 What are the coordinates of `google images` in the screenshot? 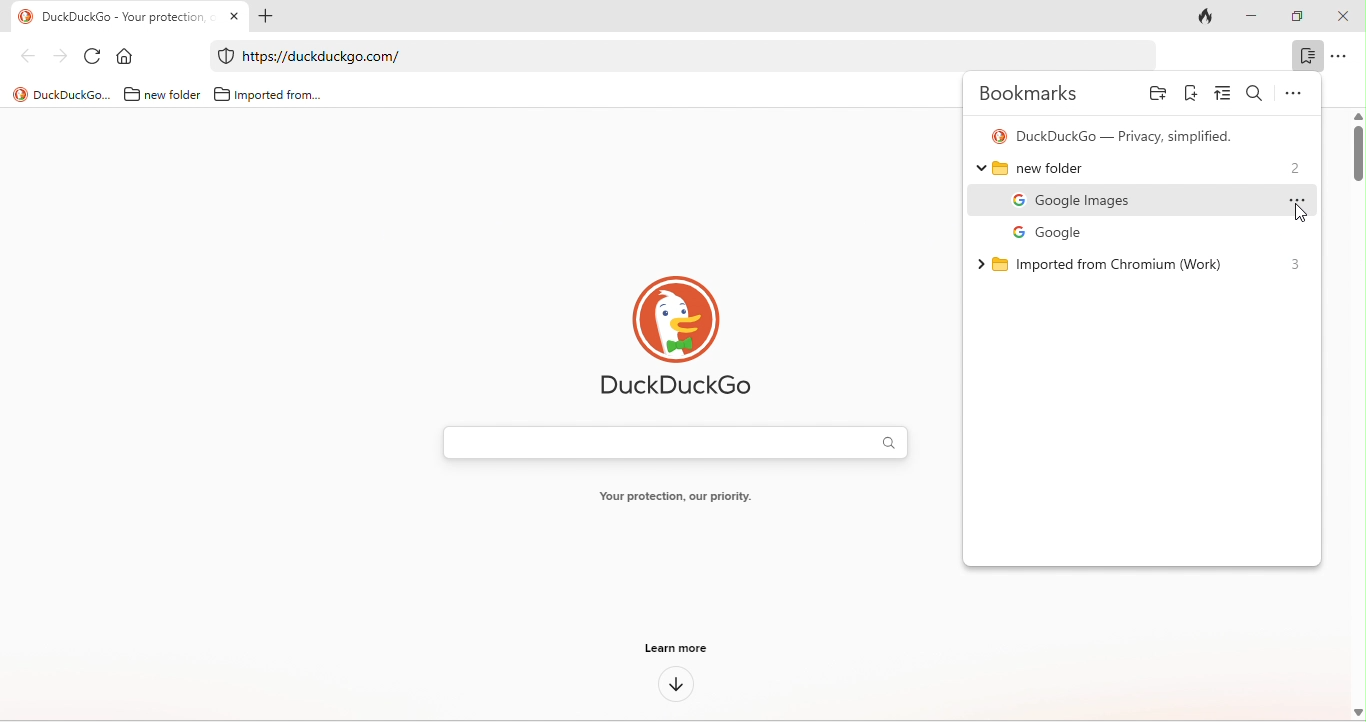 It's located at (1150, 201).